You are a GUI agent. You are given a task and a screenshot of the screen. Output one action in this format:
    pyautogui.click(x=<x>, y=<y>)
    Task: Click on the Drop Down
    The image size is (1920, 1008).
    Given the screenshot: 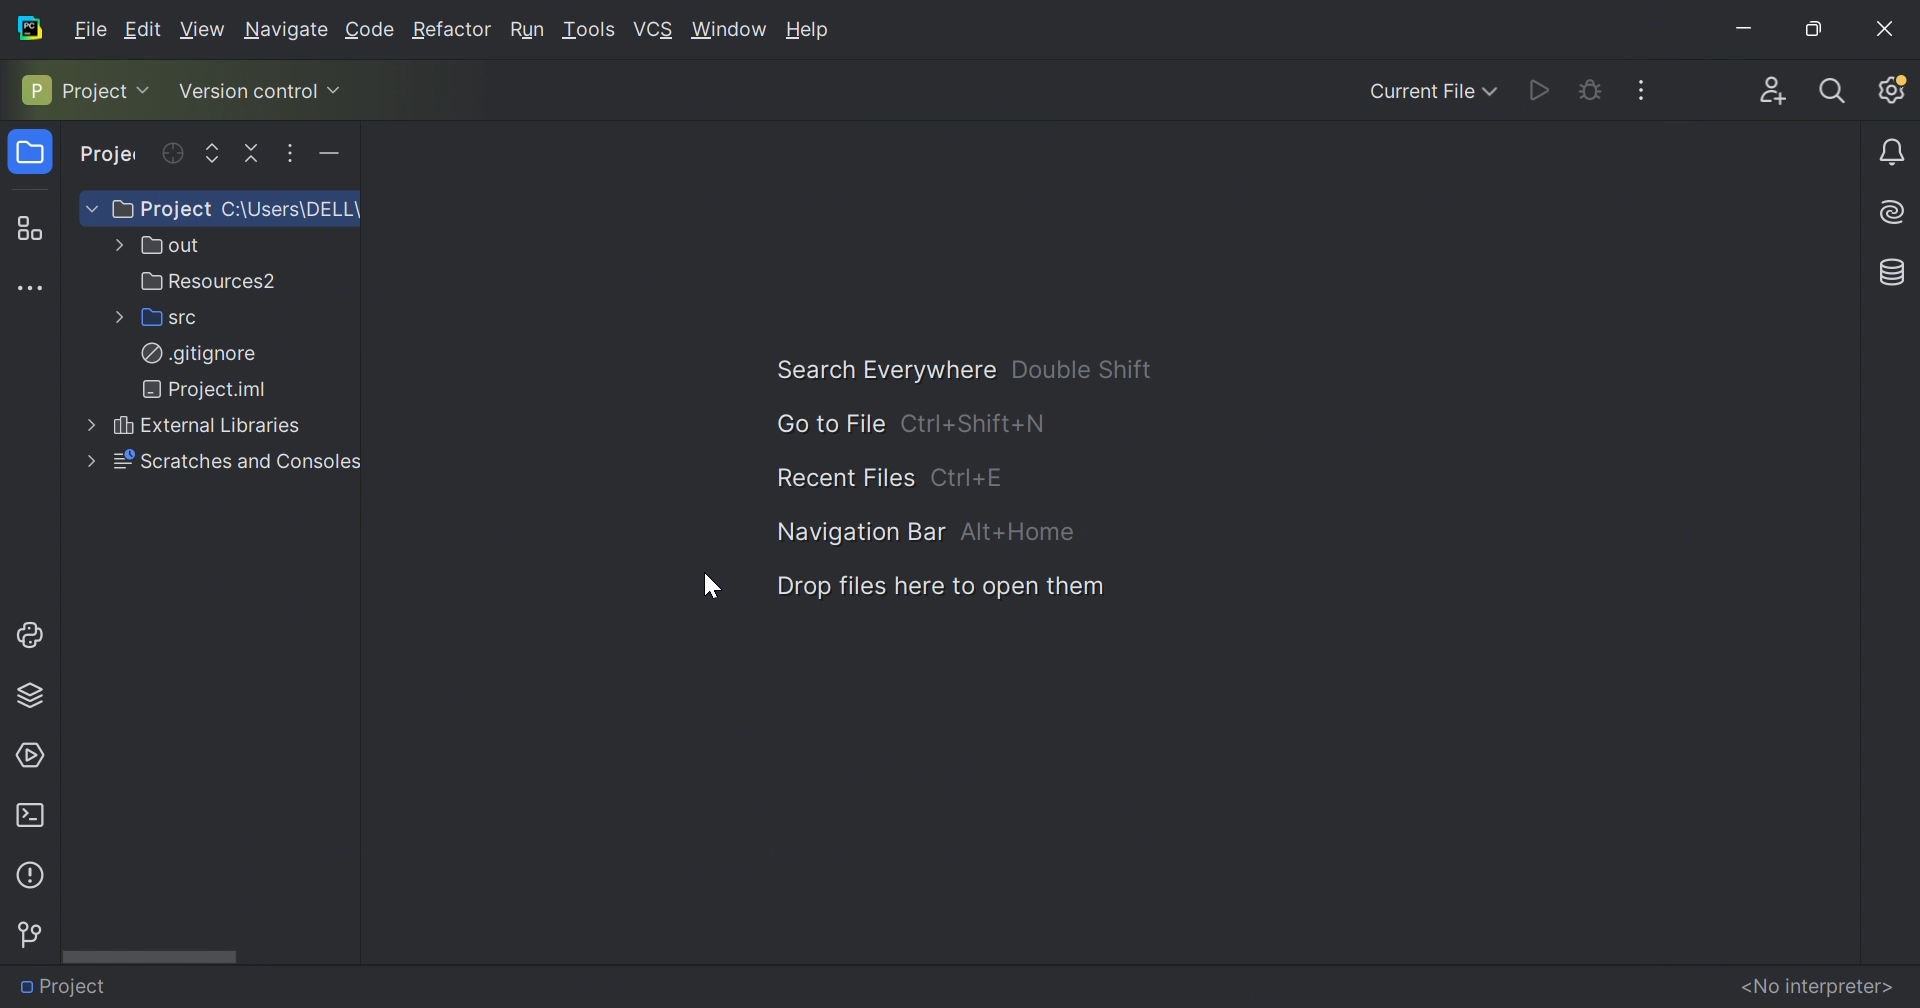 What is the action you would take?
    pyautogui.click(x=149, y=89)
    